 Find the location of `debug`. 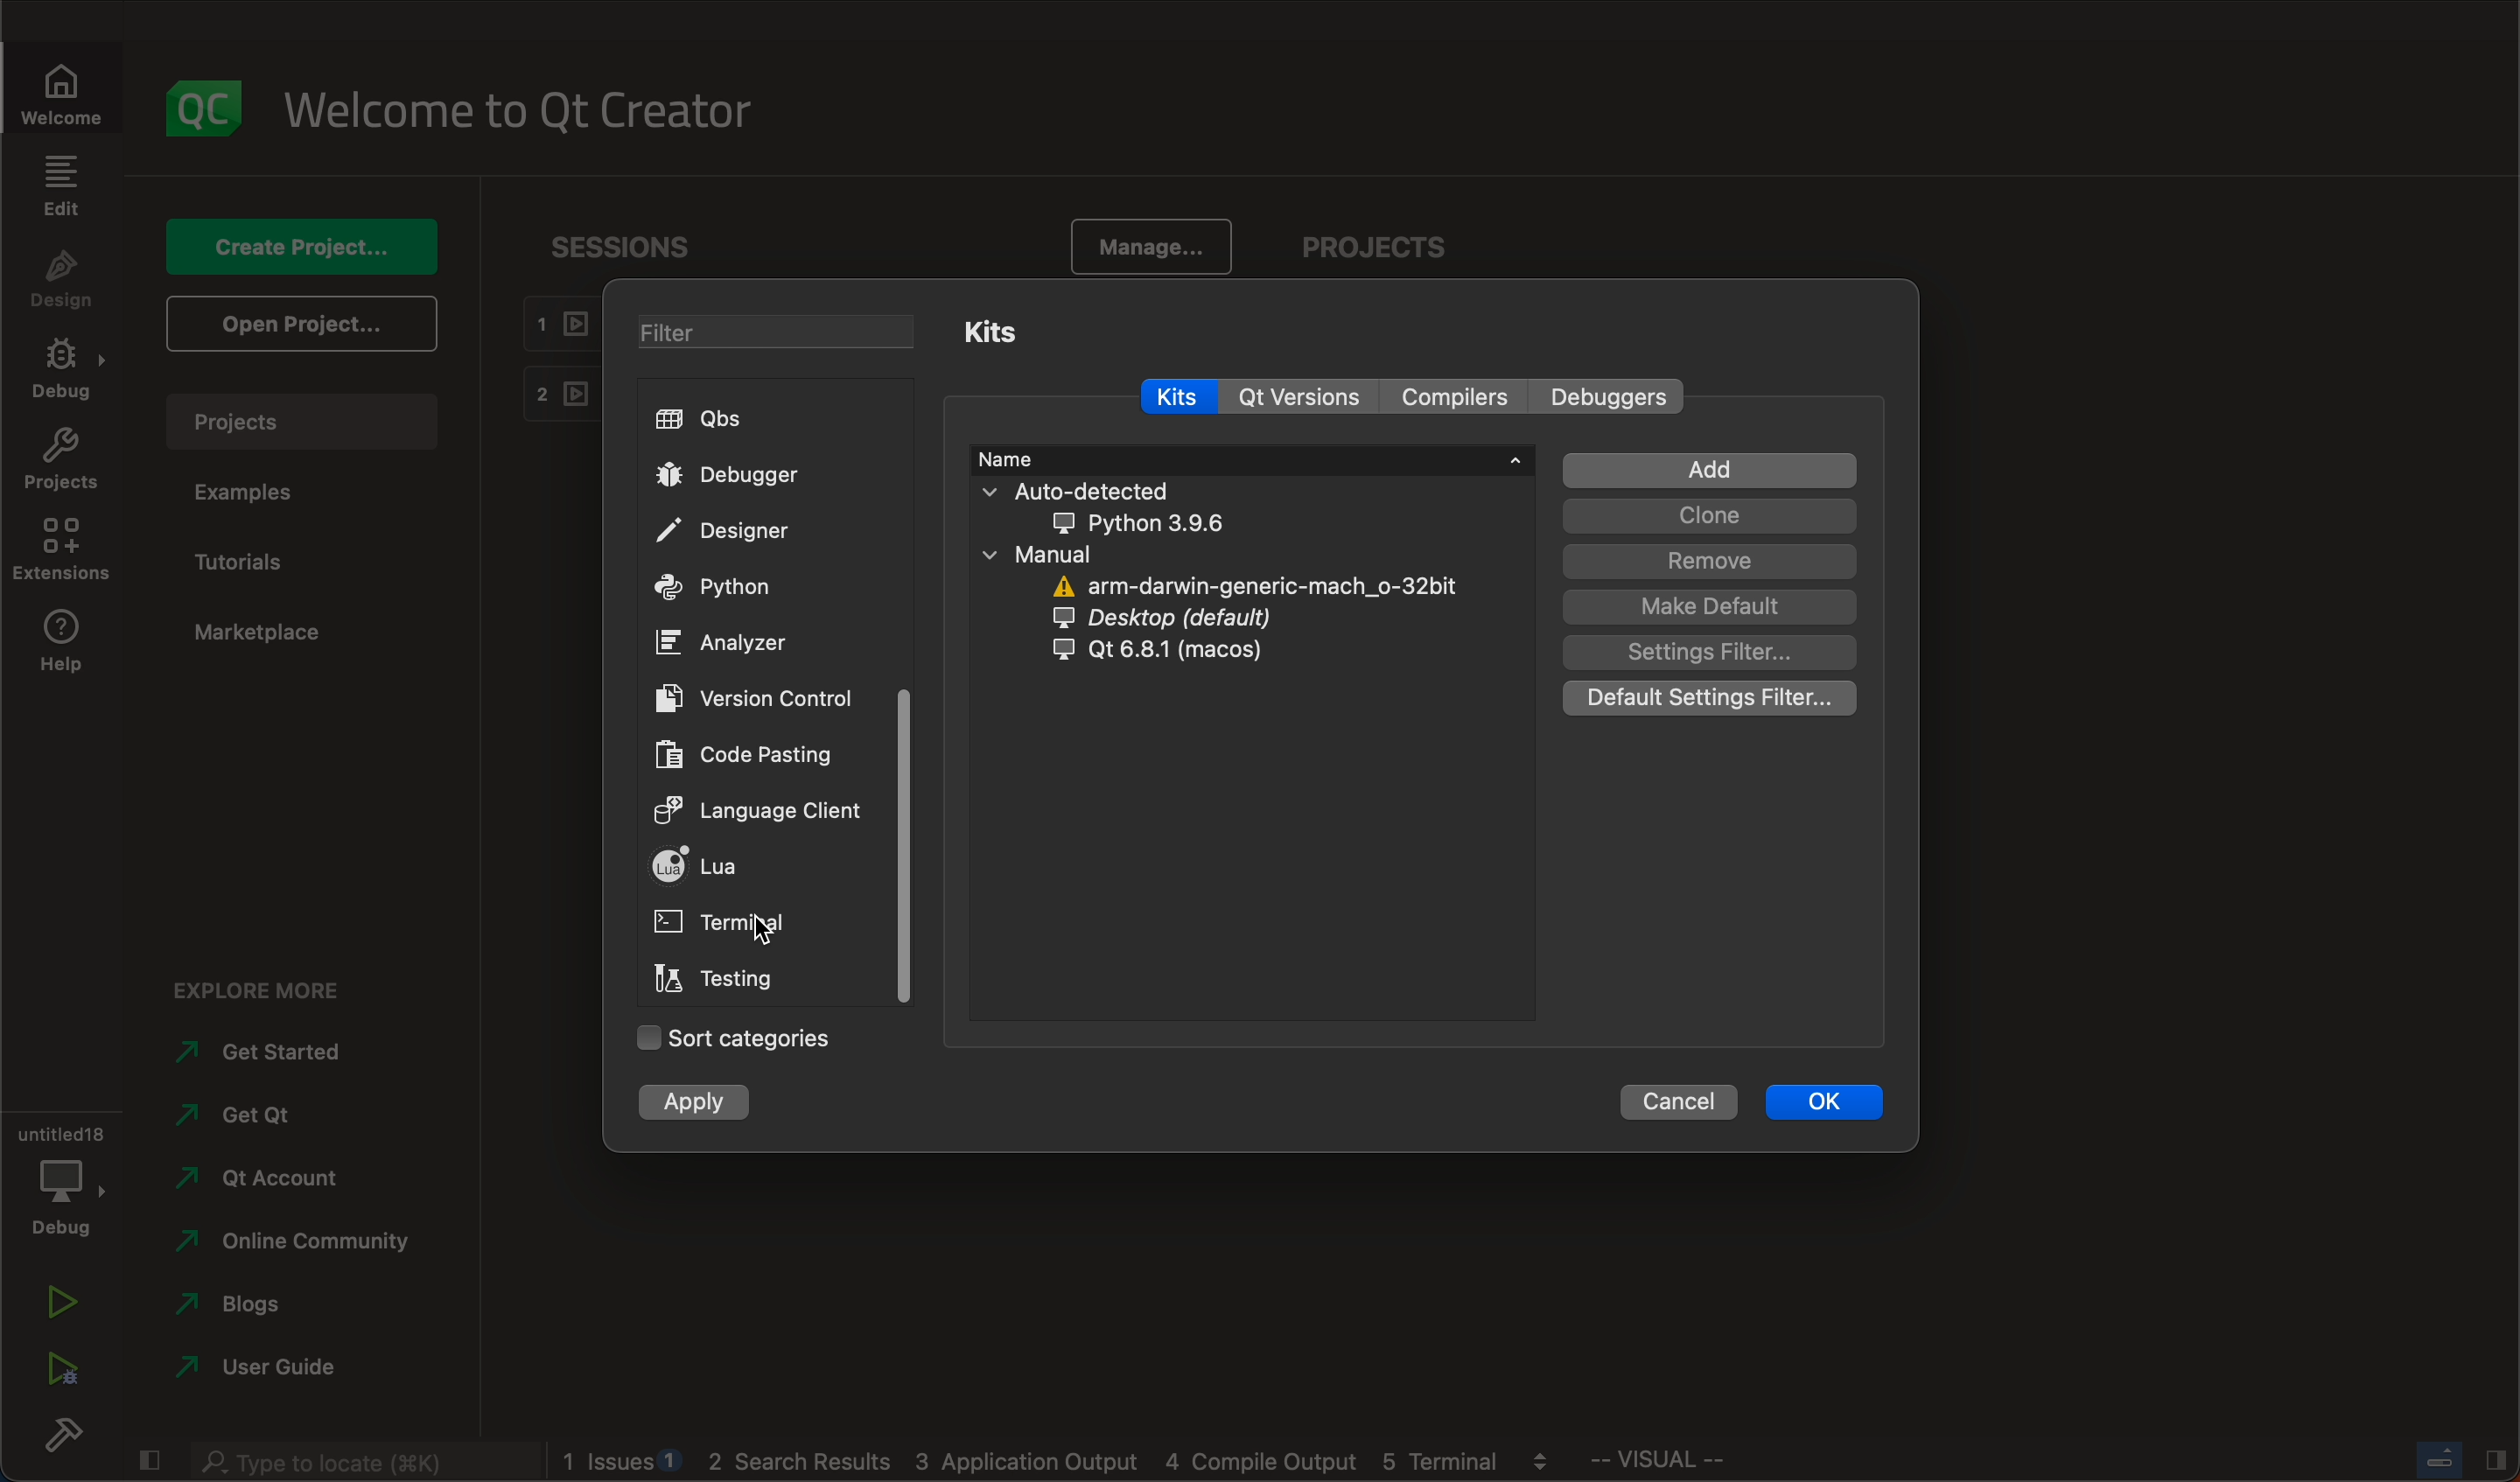

debug is located at coordinates (62, 1180).